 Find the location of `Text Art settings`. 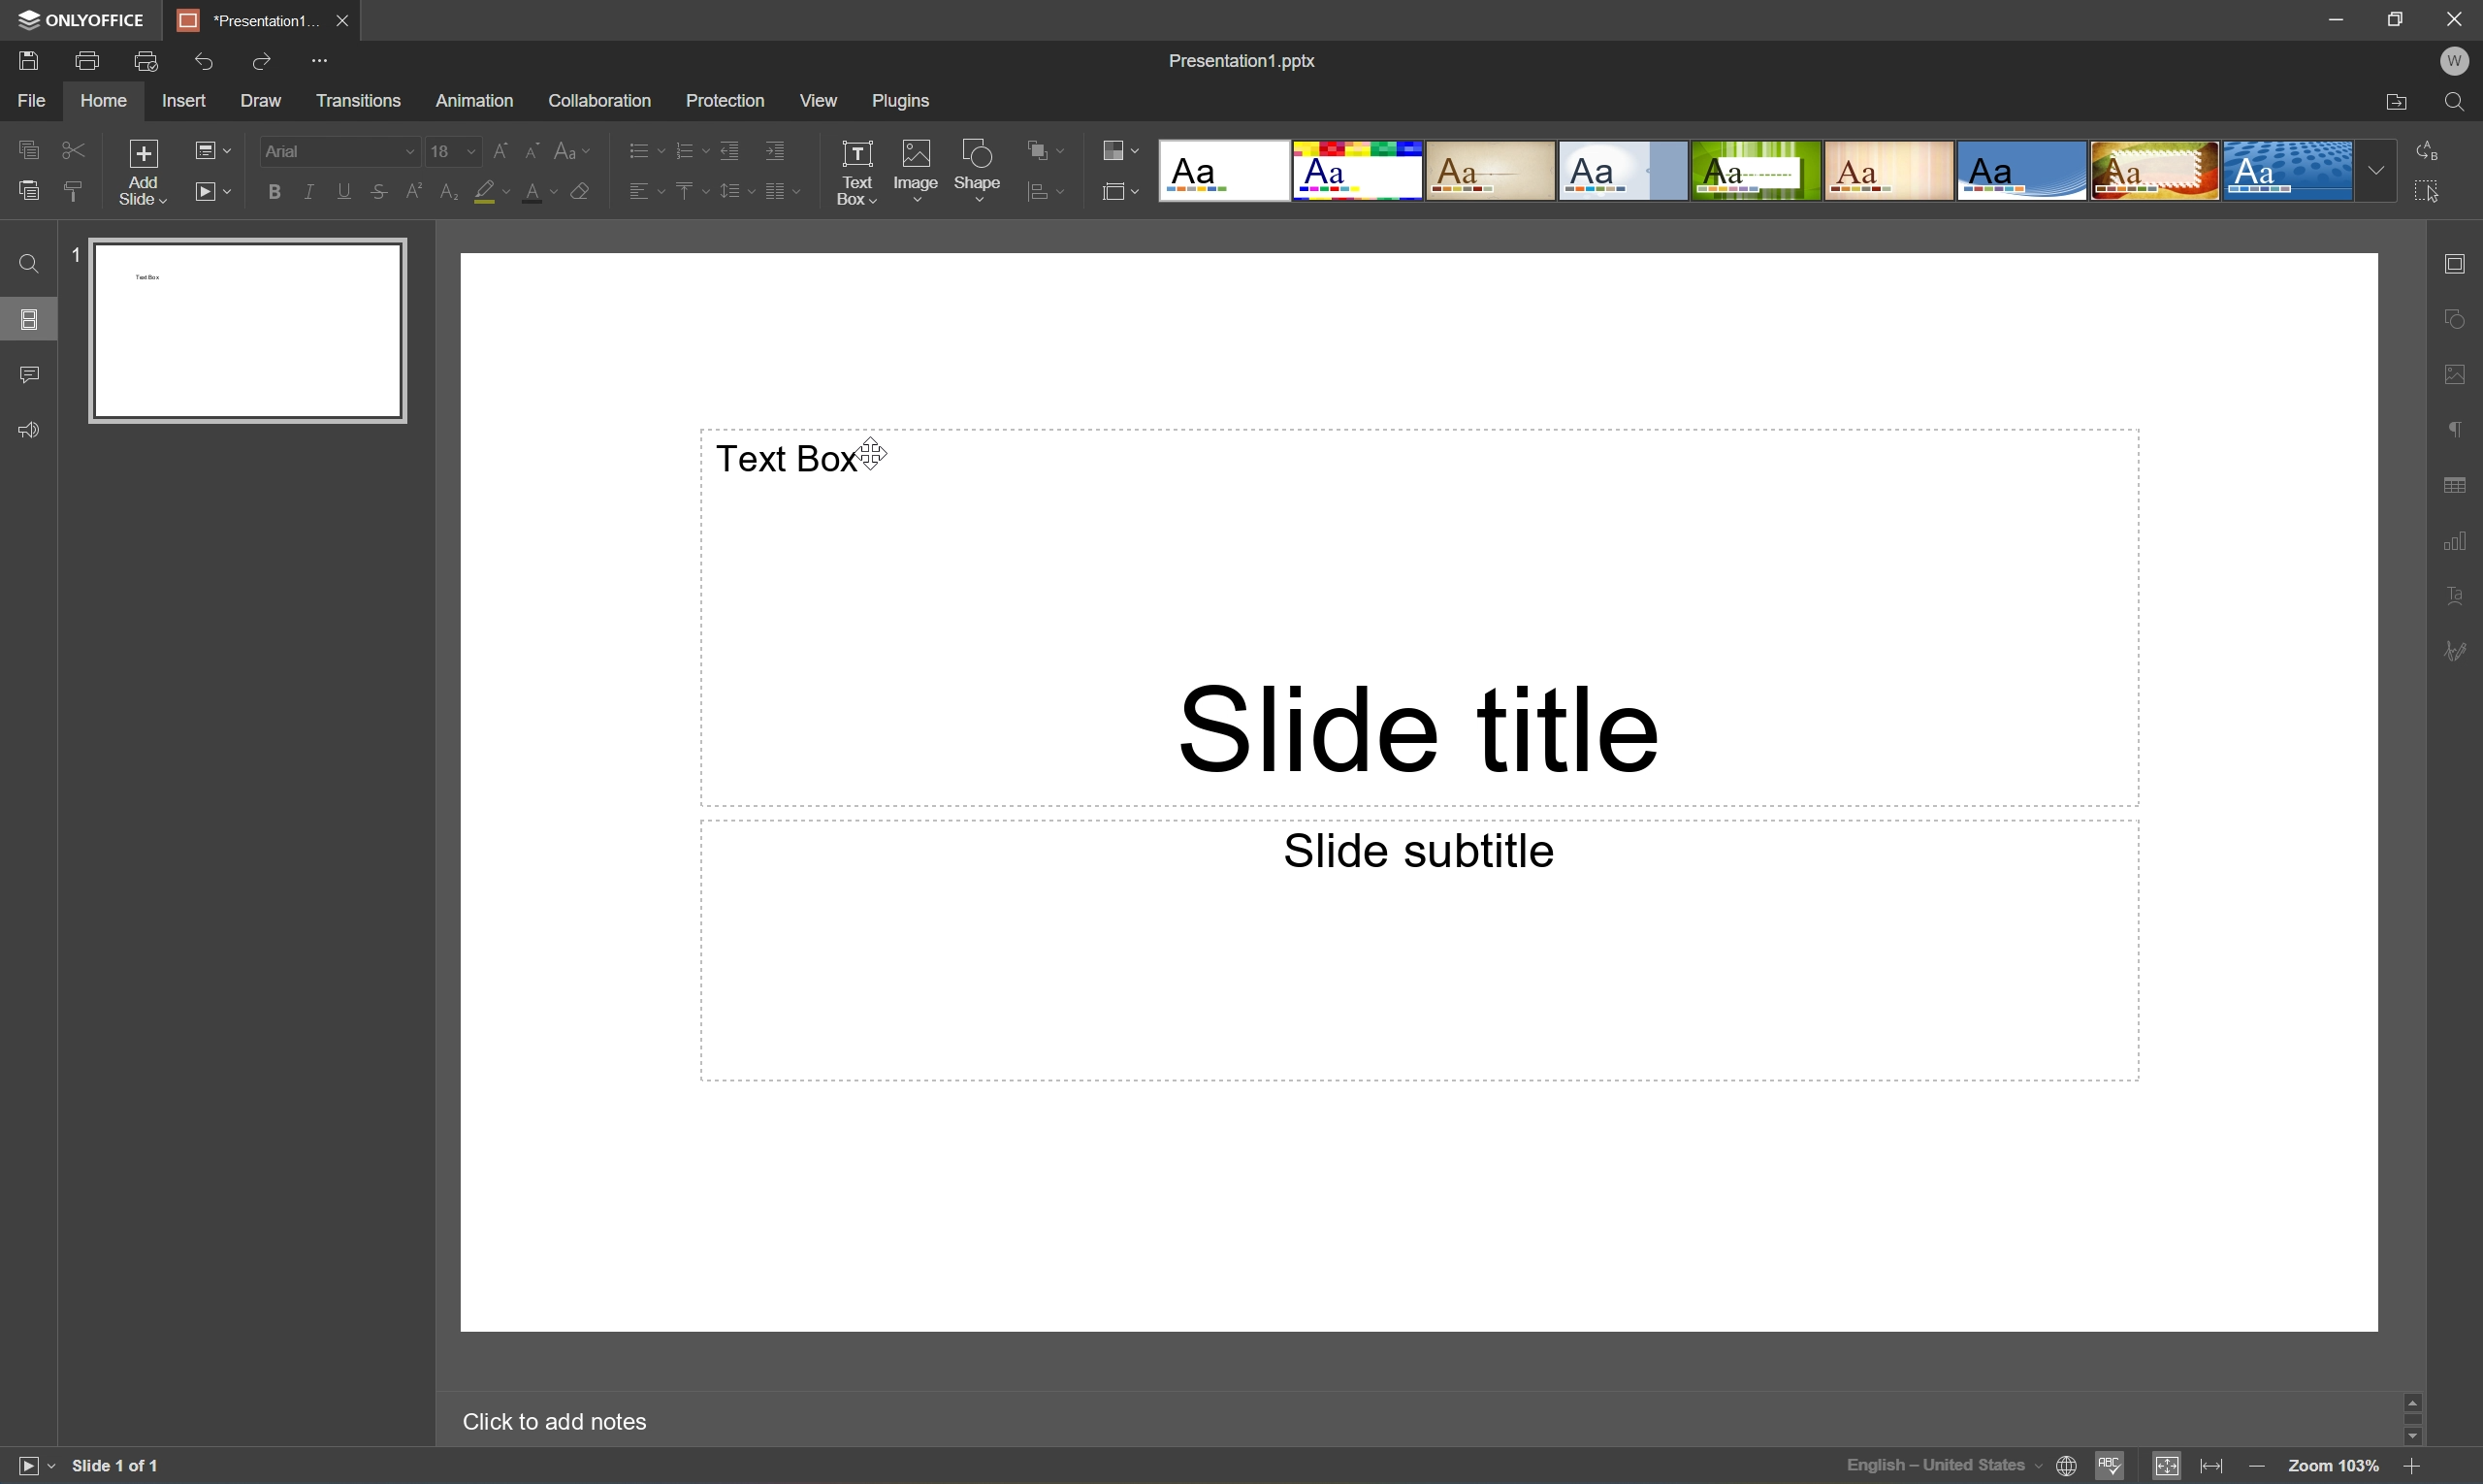

Text Art settings is located at coordinates (2461, 595).